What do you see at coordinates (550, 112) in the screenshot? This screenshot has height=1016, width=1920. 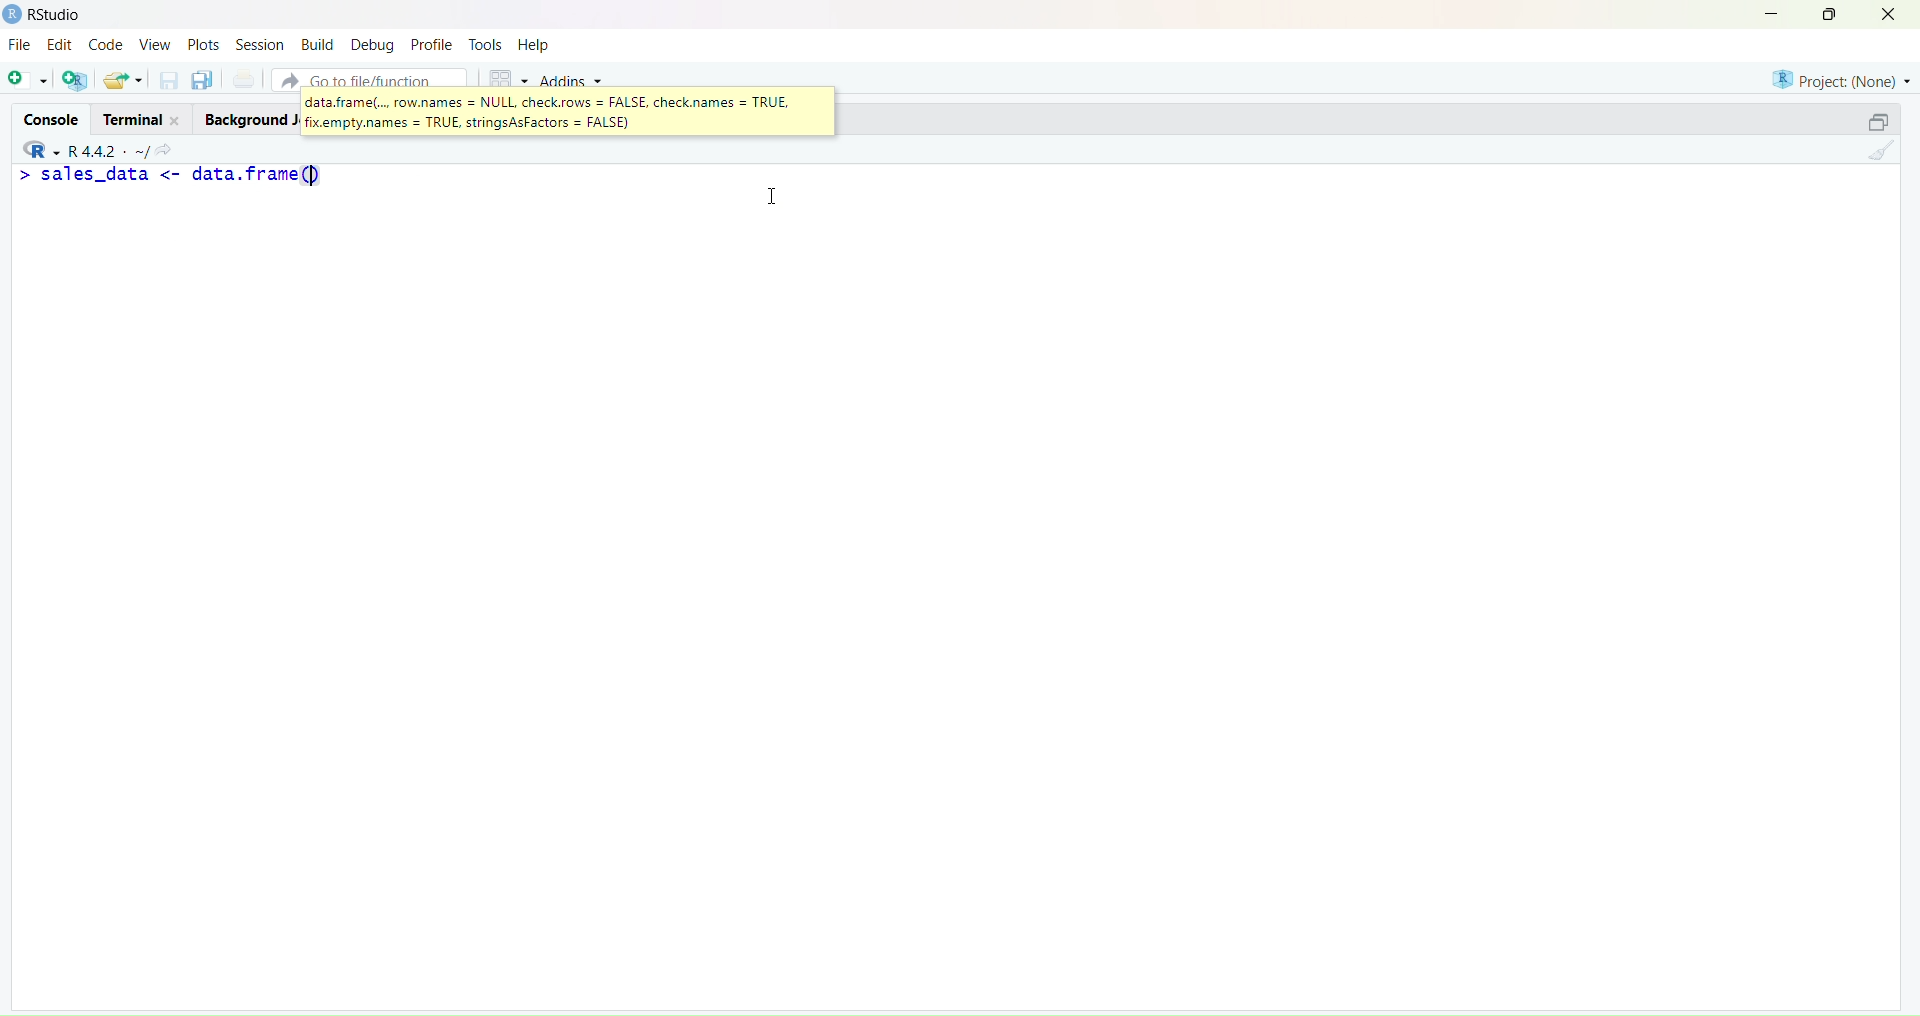 I see `data.frame(... row.names = NULL check.rows = FALSE, check.names = TRUE.colic = THE shkinaAatons. = FALSE` at bounding box center [550, 112].